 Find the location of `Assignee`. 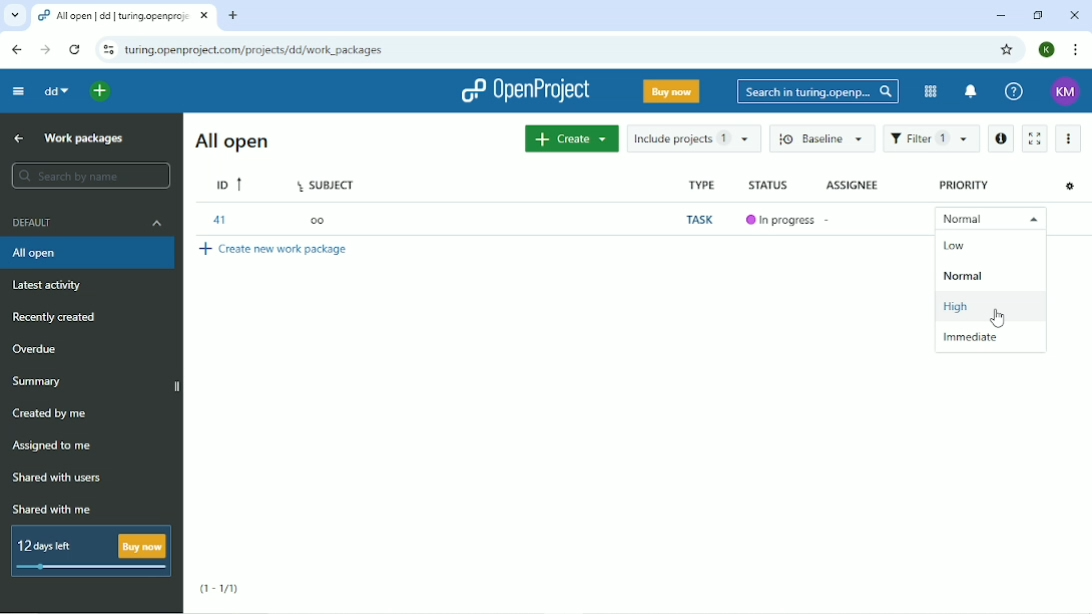

Assignee is located at coordinates (861, 186).